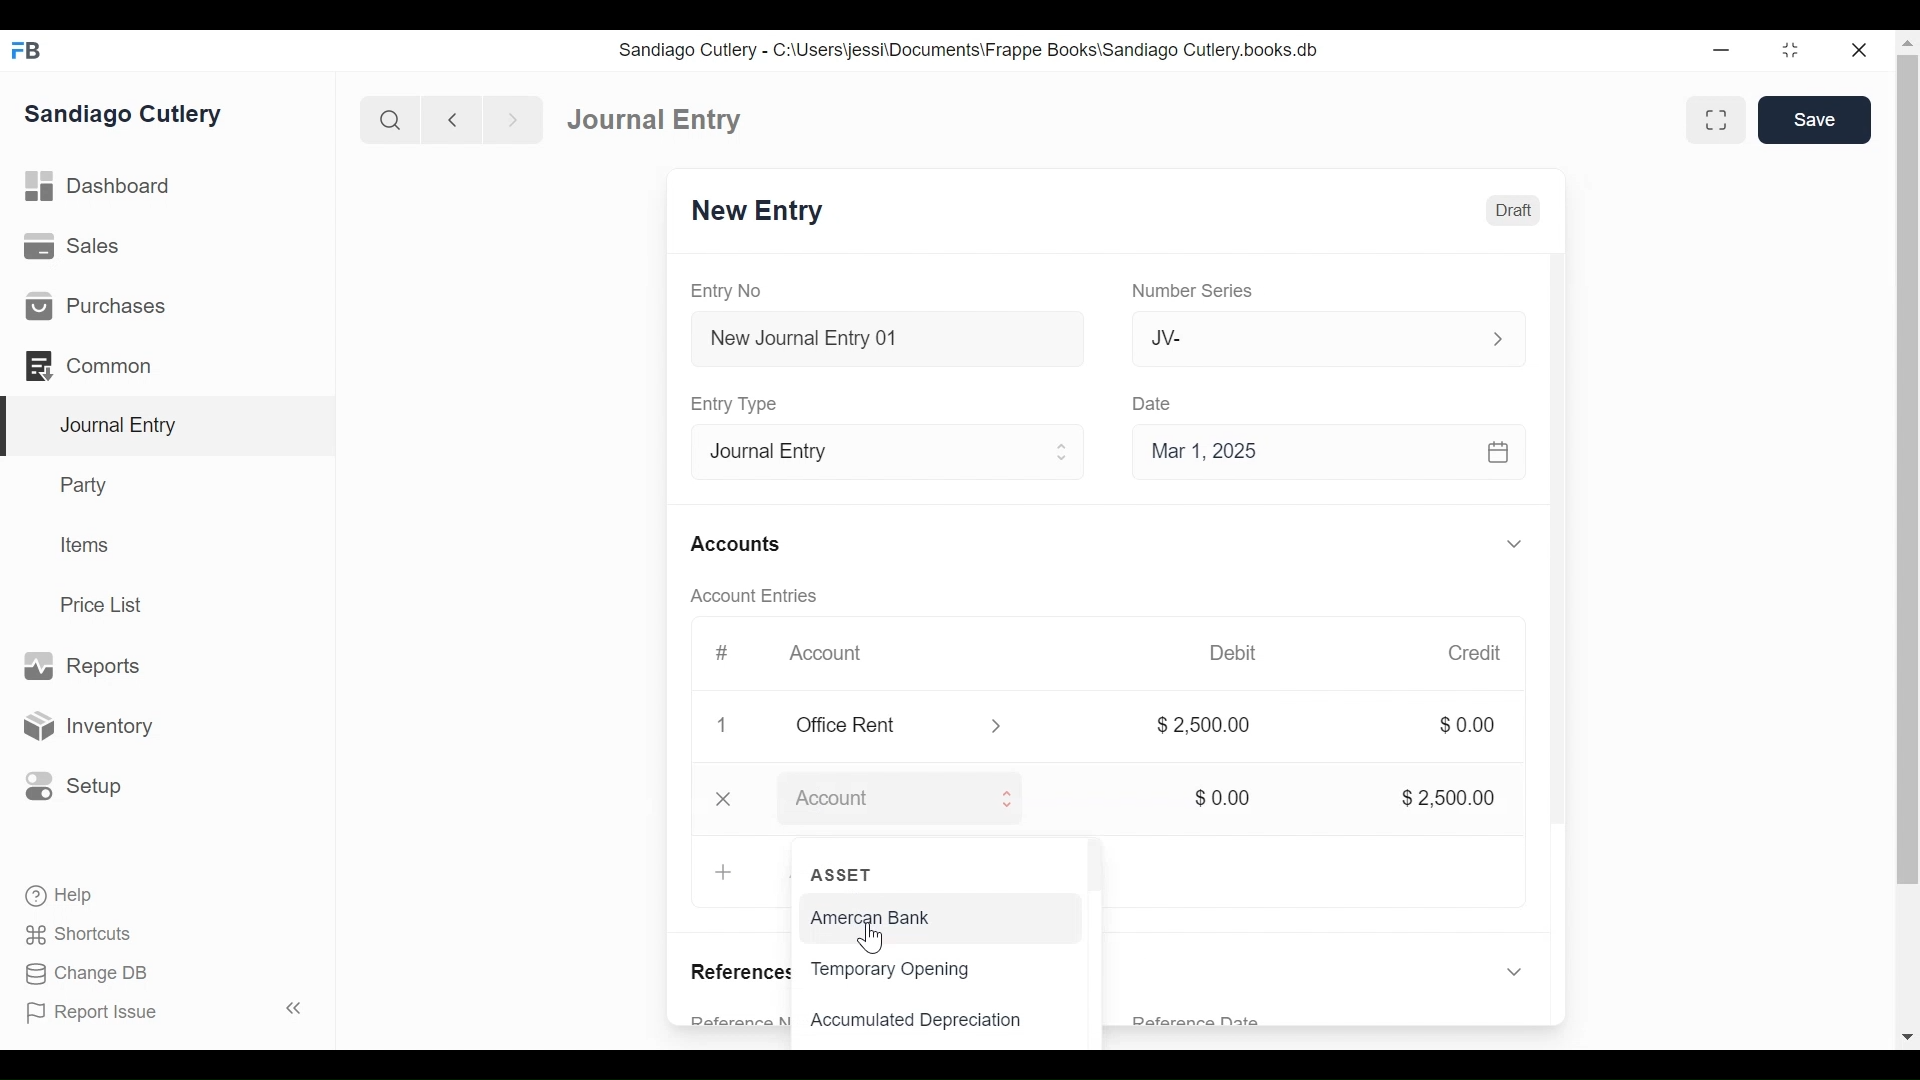  What do you see at coordinates (747, 544) in the screenshot?
I see `Accounts` at bounding box center [747, 544].